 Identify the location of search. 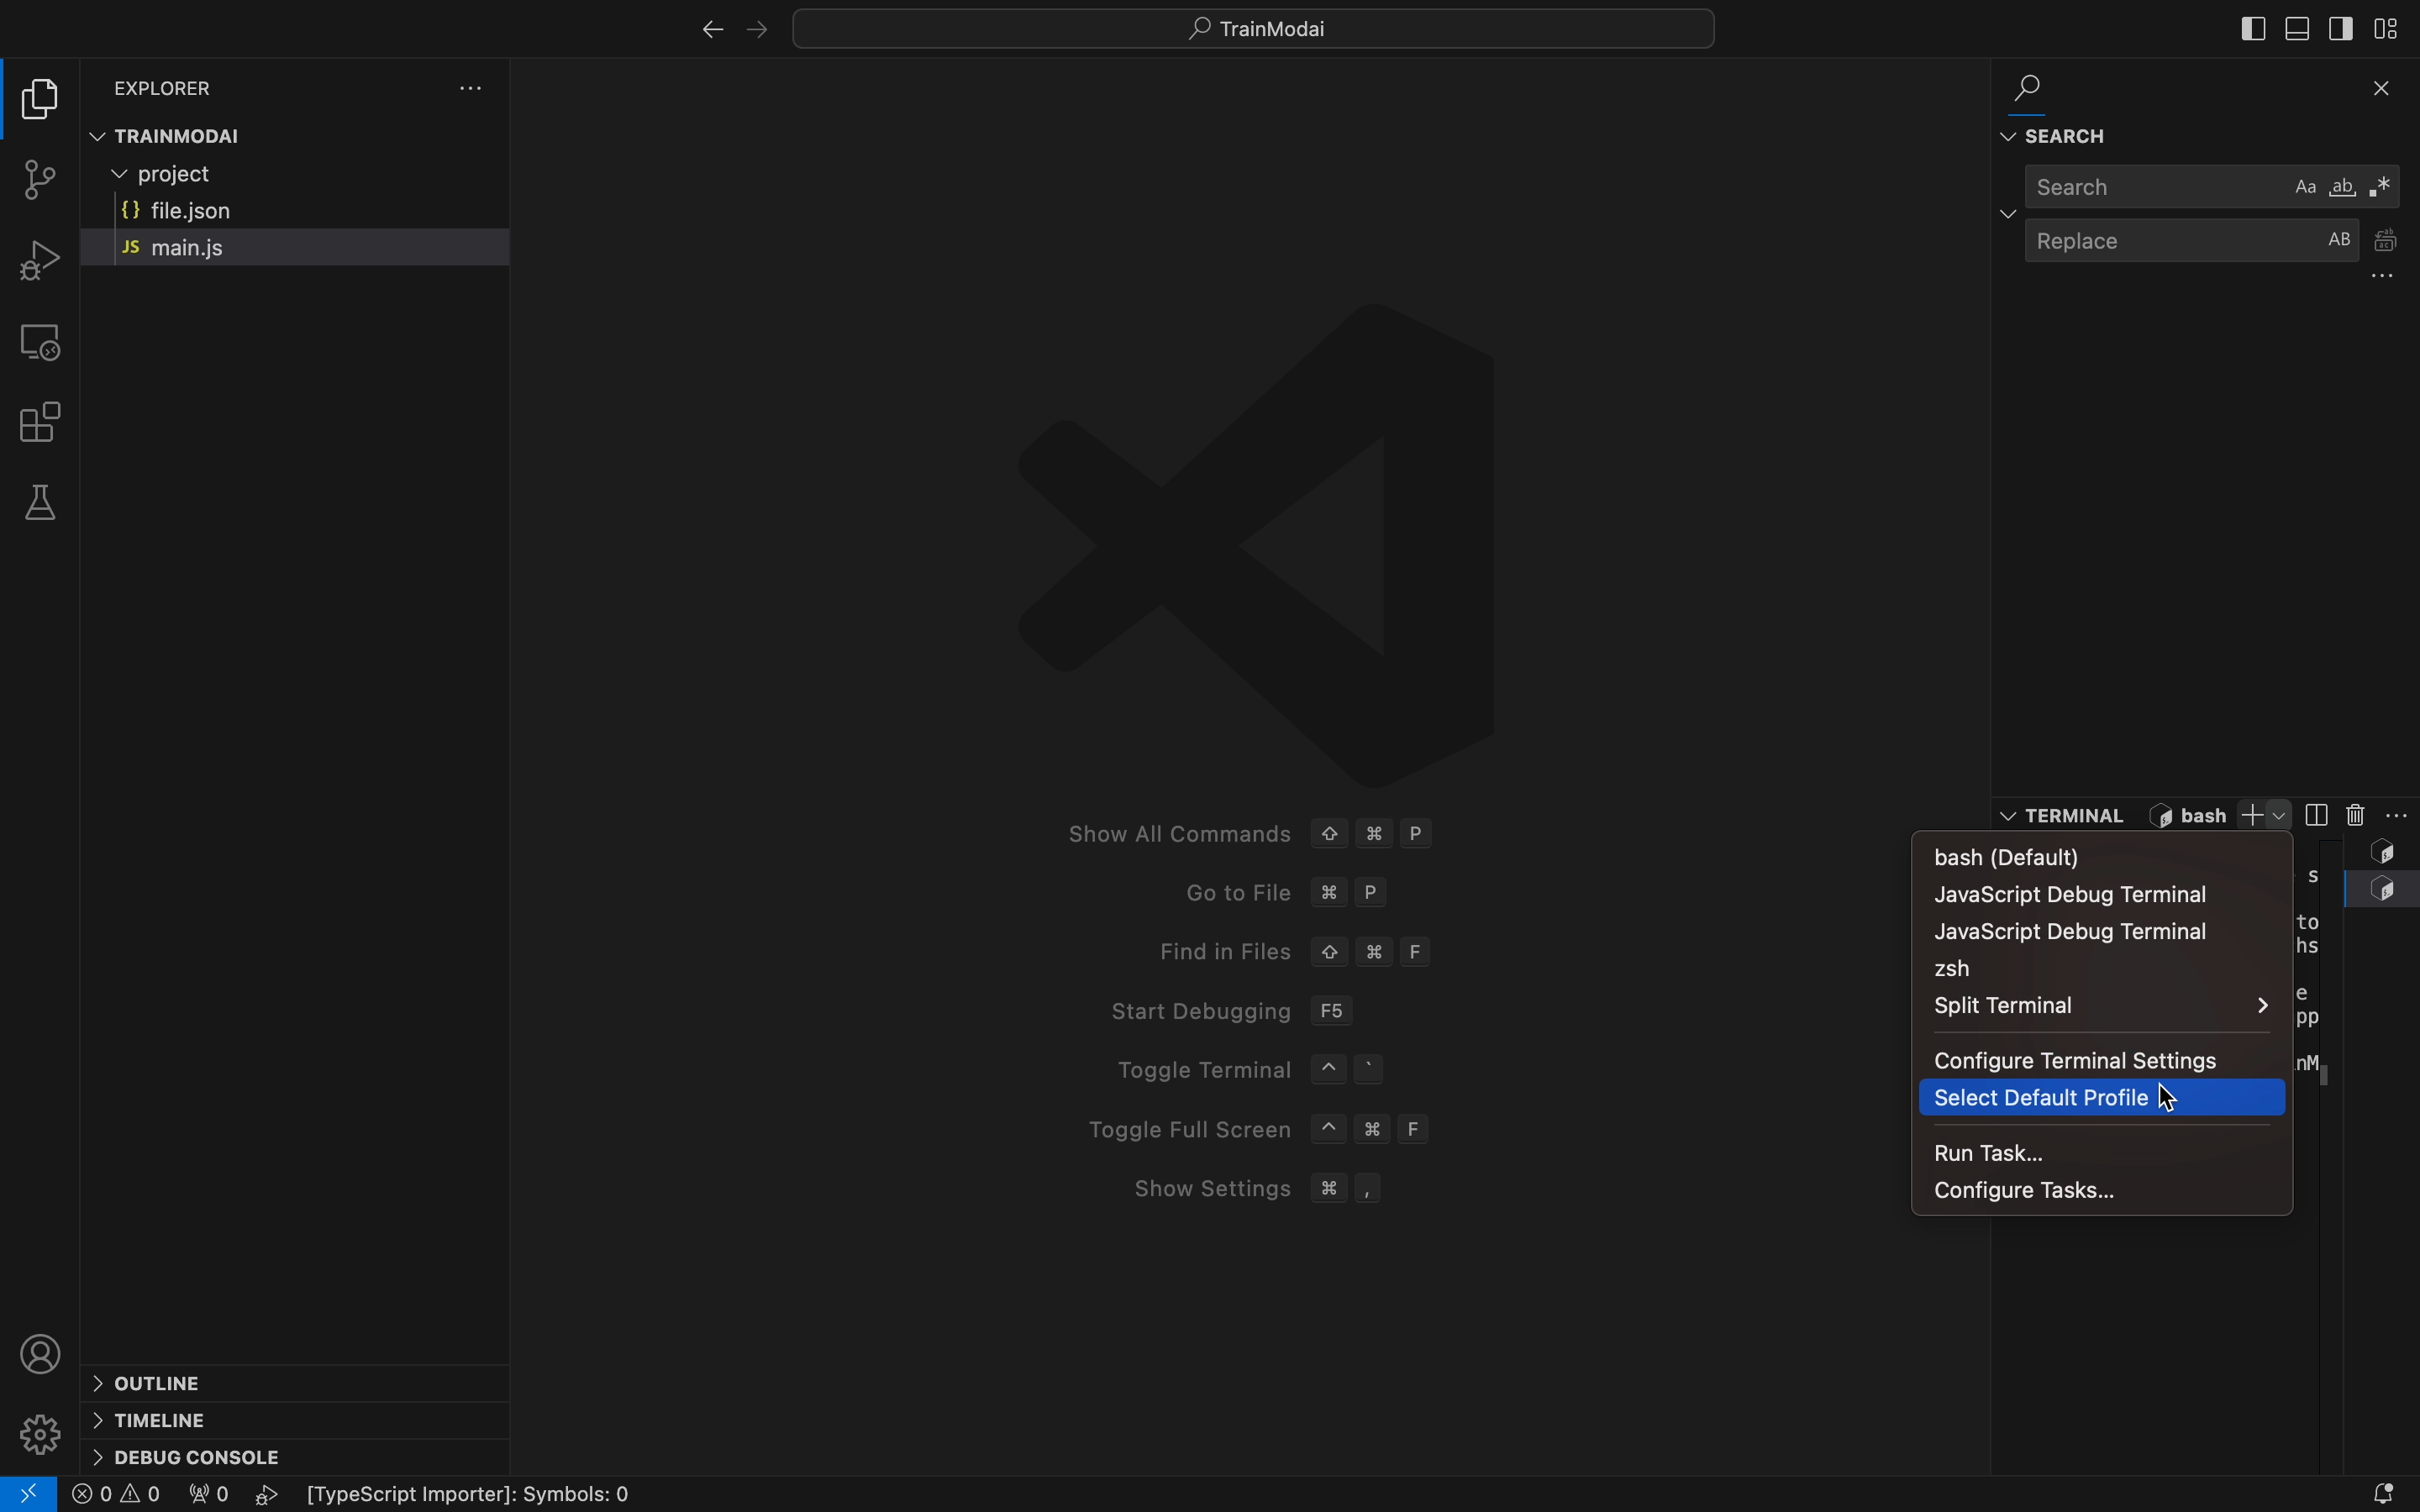
(2189, 192).